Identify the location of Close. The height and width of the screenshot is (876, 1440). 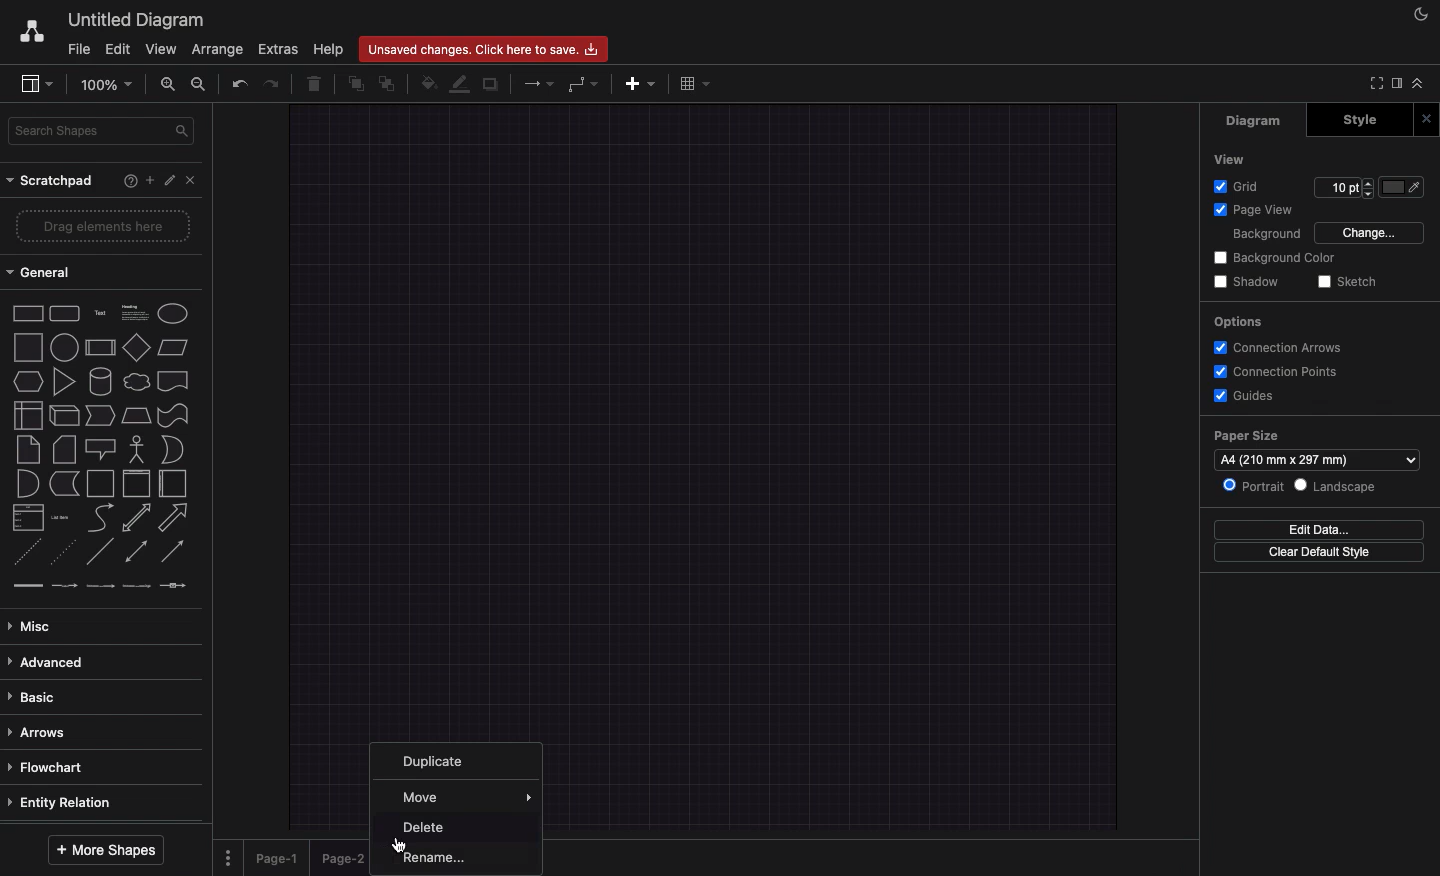
(1426, 118).